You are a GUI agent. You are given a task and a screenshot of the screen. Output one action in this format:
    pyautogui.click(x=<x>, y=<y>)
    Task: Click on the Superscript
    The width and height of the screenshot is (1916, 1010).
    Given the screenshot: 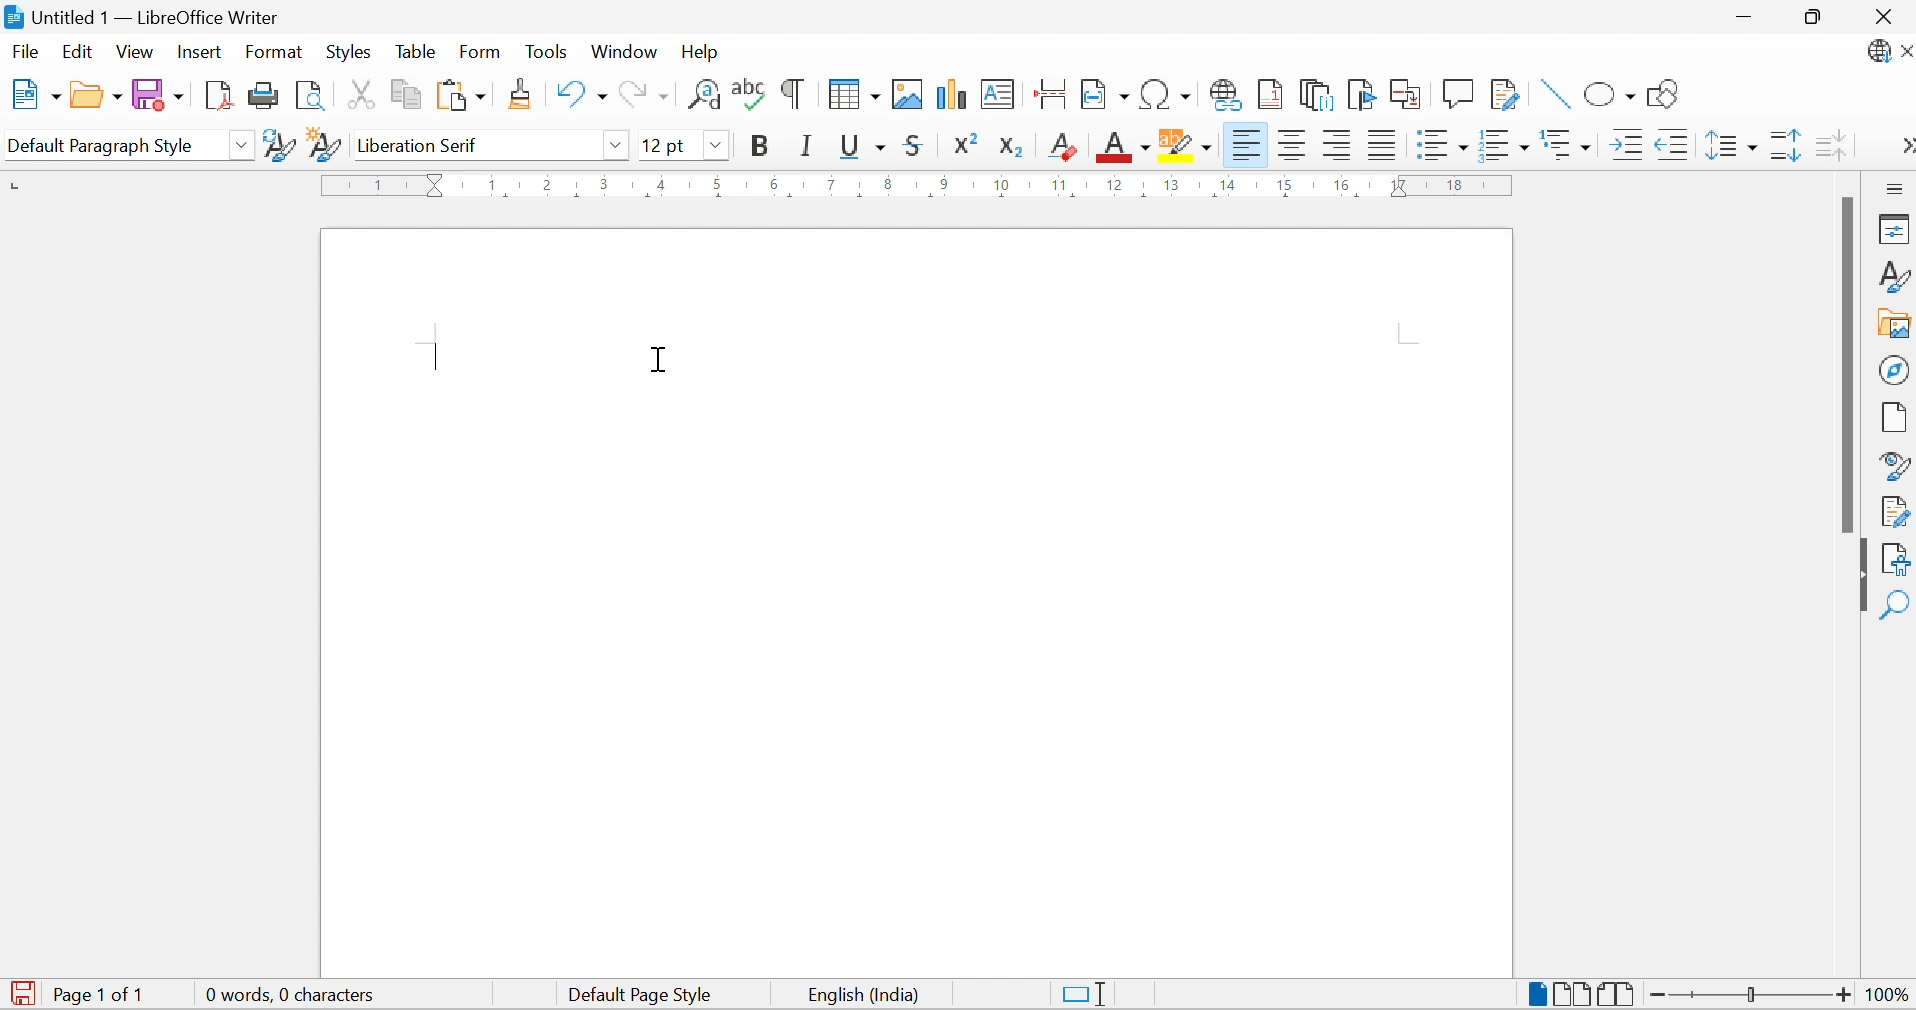 What is the action you would take?
    pyautogui.click(x=972, y=143)
    